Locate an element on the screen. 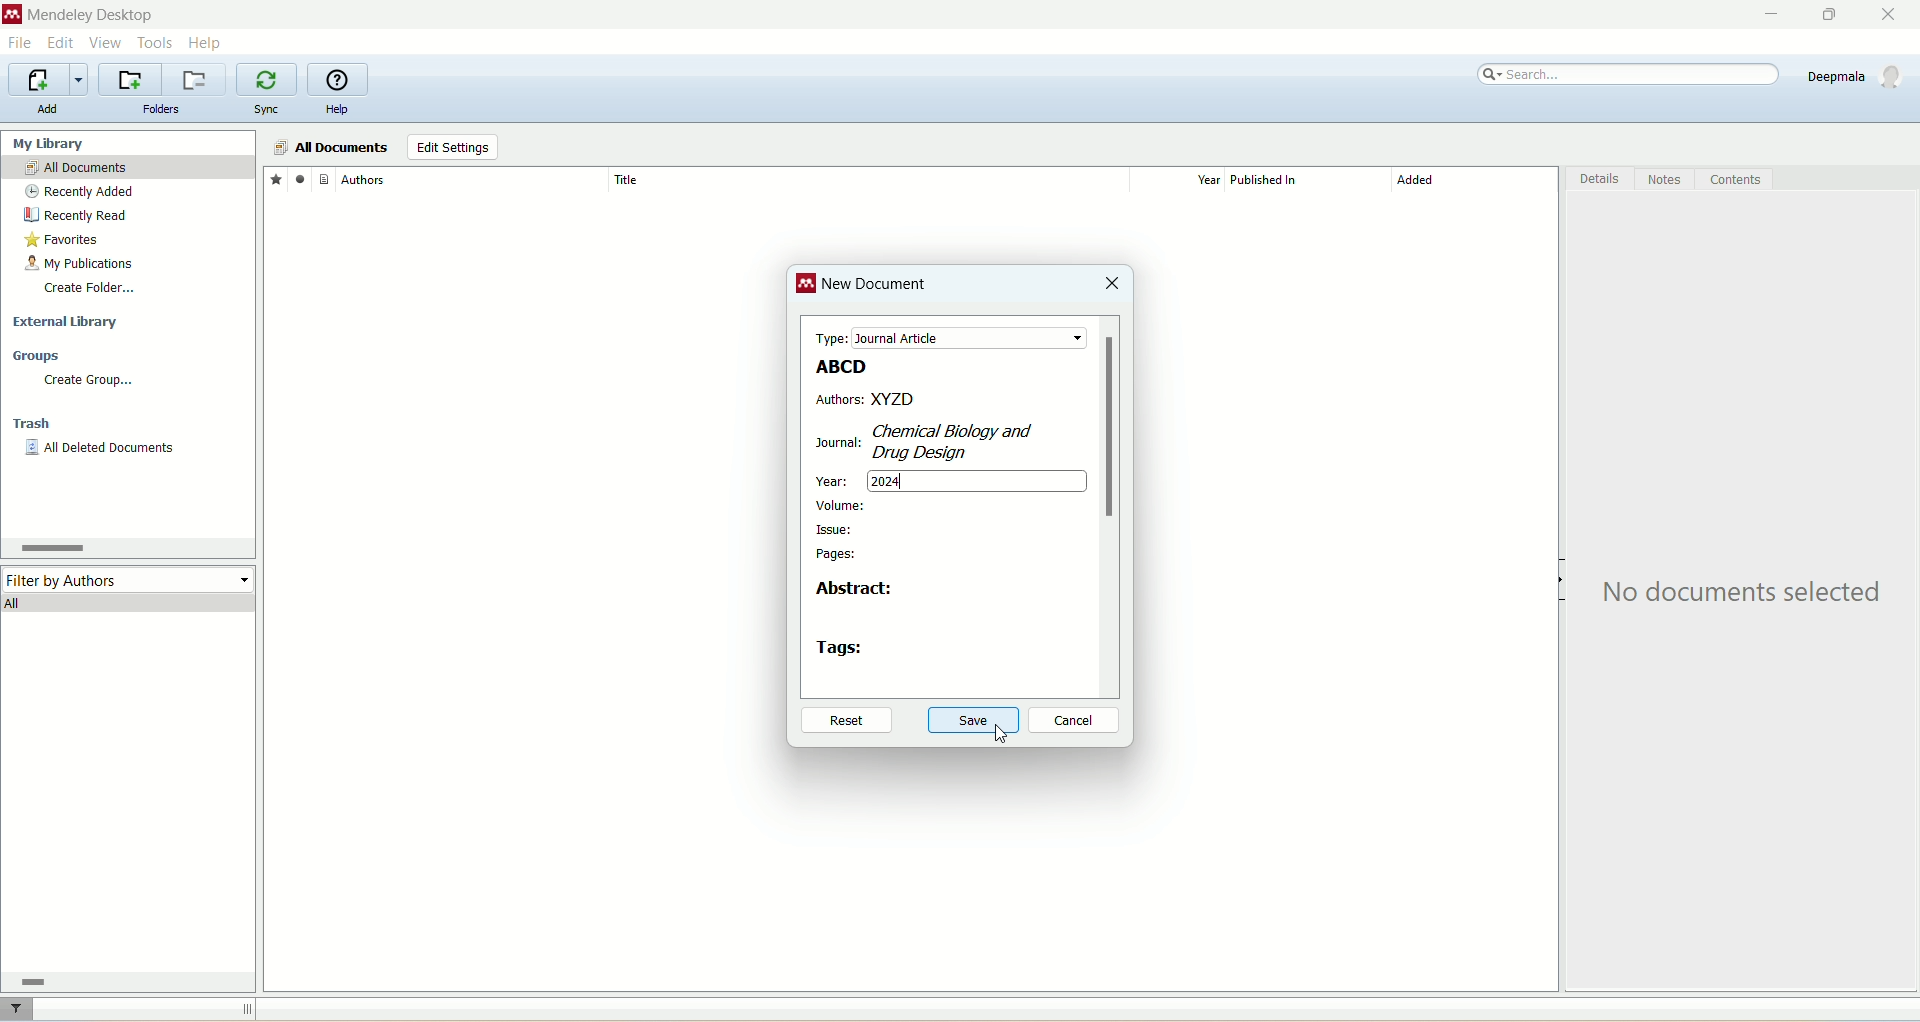  create group is located at coordinates (87, 380).